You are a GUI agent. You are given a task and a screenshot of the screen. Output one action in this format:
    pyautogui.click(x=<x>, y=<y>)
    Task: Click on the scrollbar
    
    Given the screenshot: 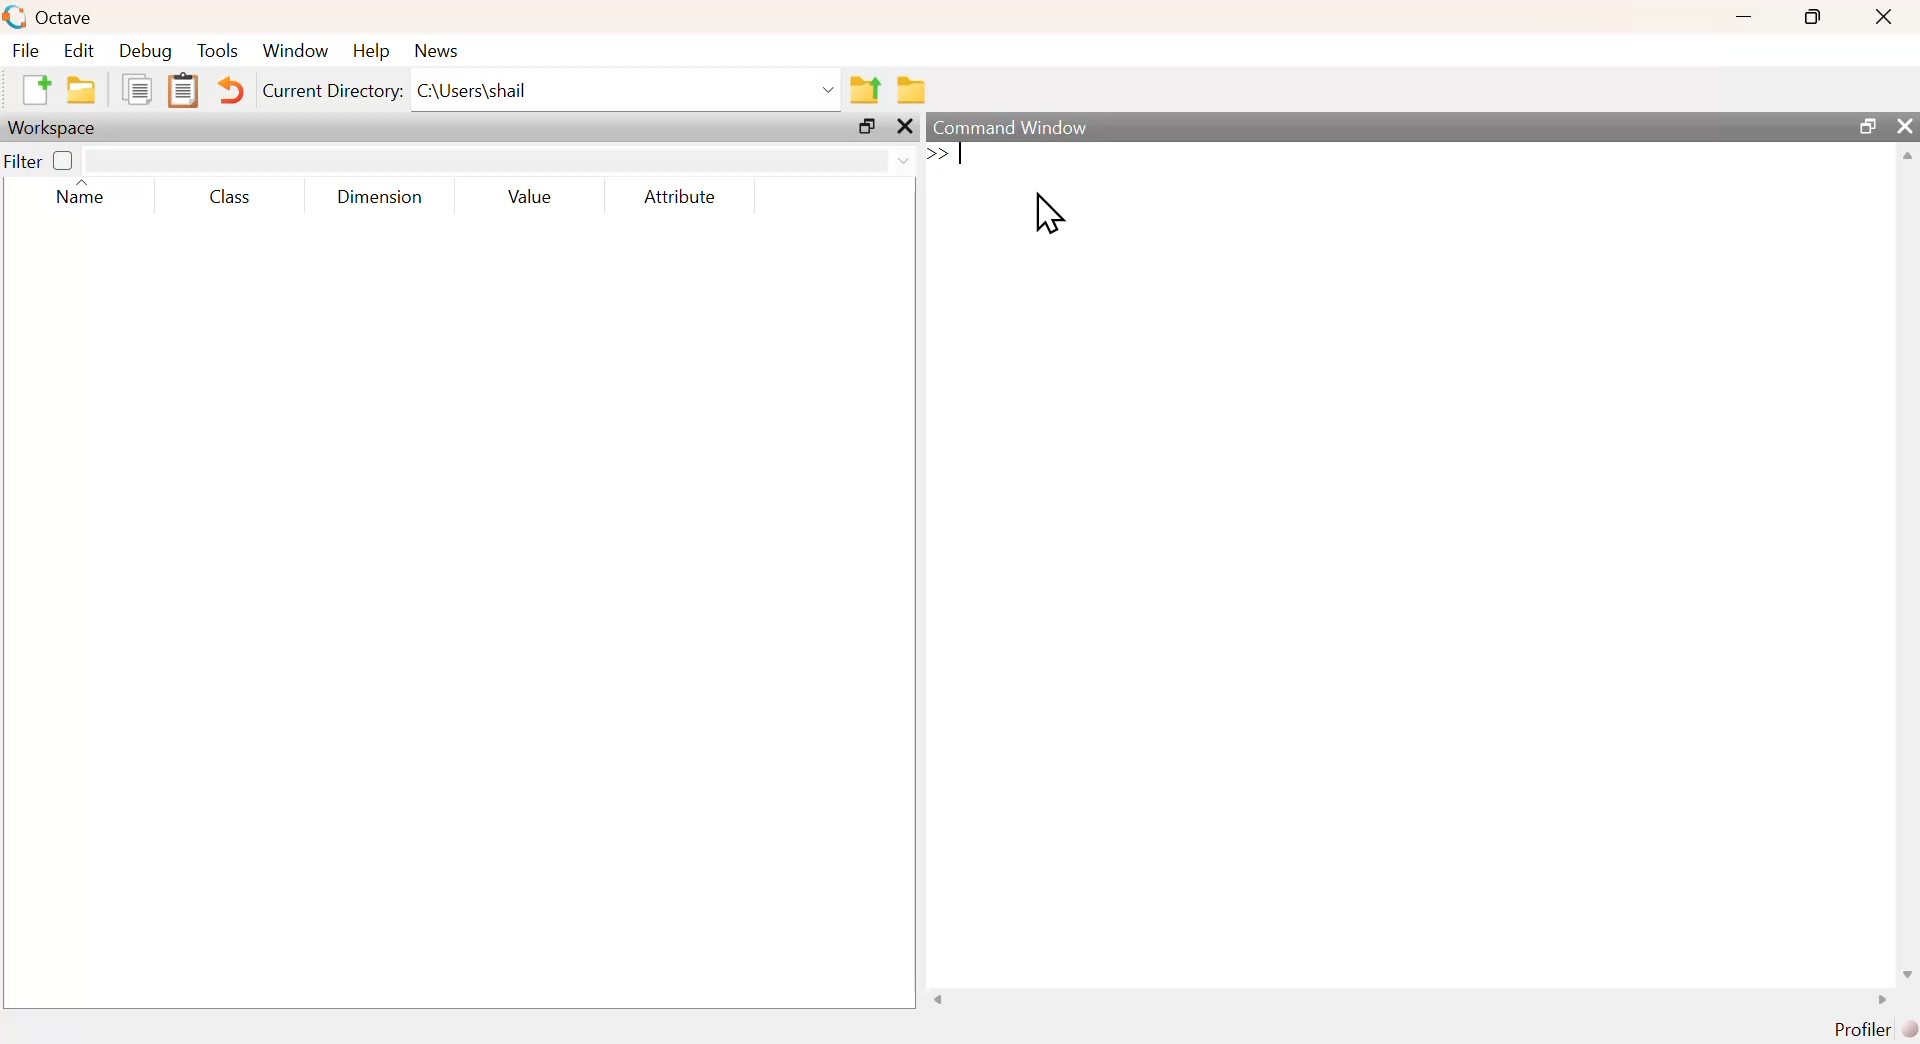 What is the action you would take?
    pyautogui.click(x=1909, y=568)
    